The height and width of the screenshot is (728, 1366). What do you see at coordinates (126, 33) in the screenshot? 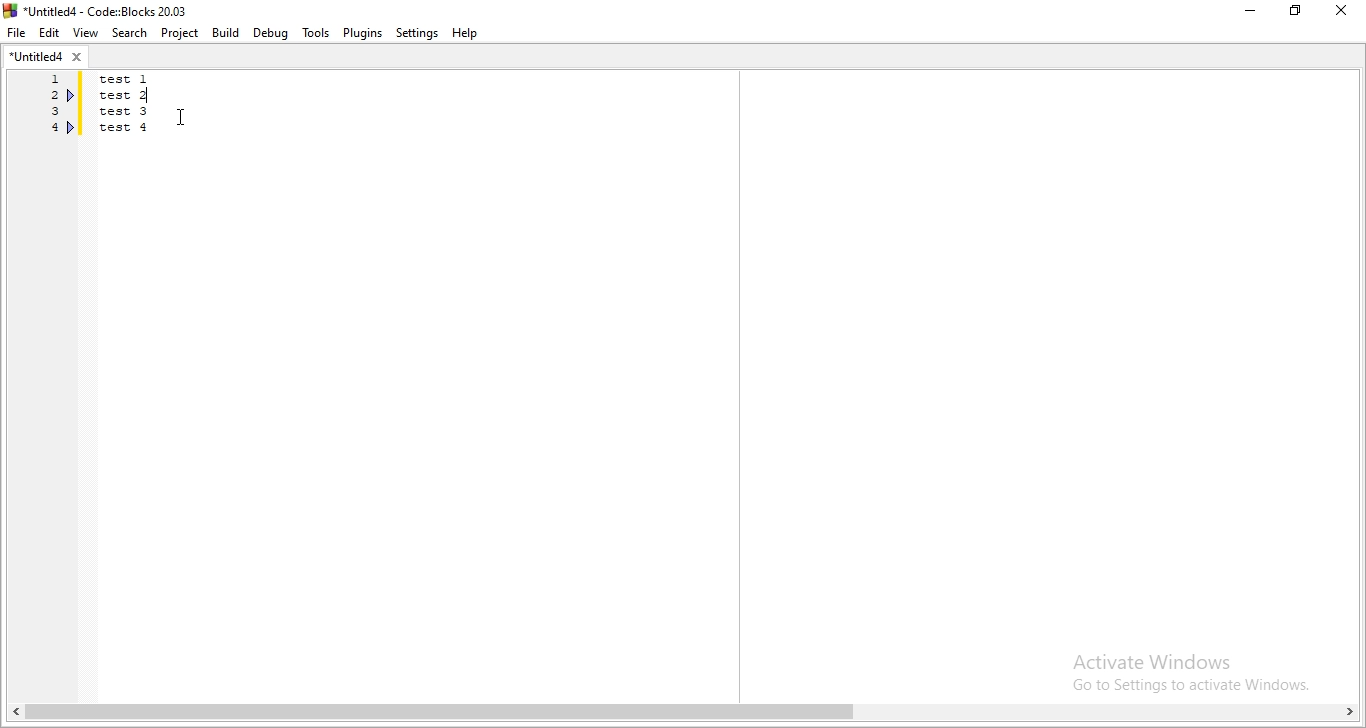
I see `Search ` at bounding box center [126, 33].